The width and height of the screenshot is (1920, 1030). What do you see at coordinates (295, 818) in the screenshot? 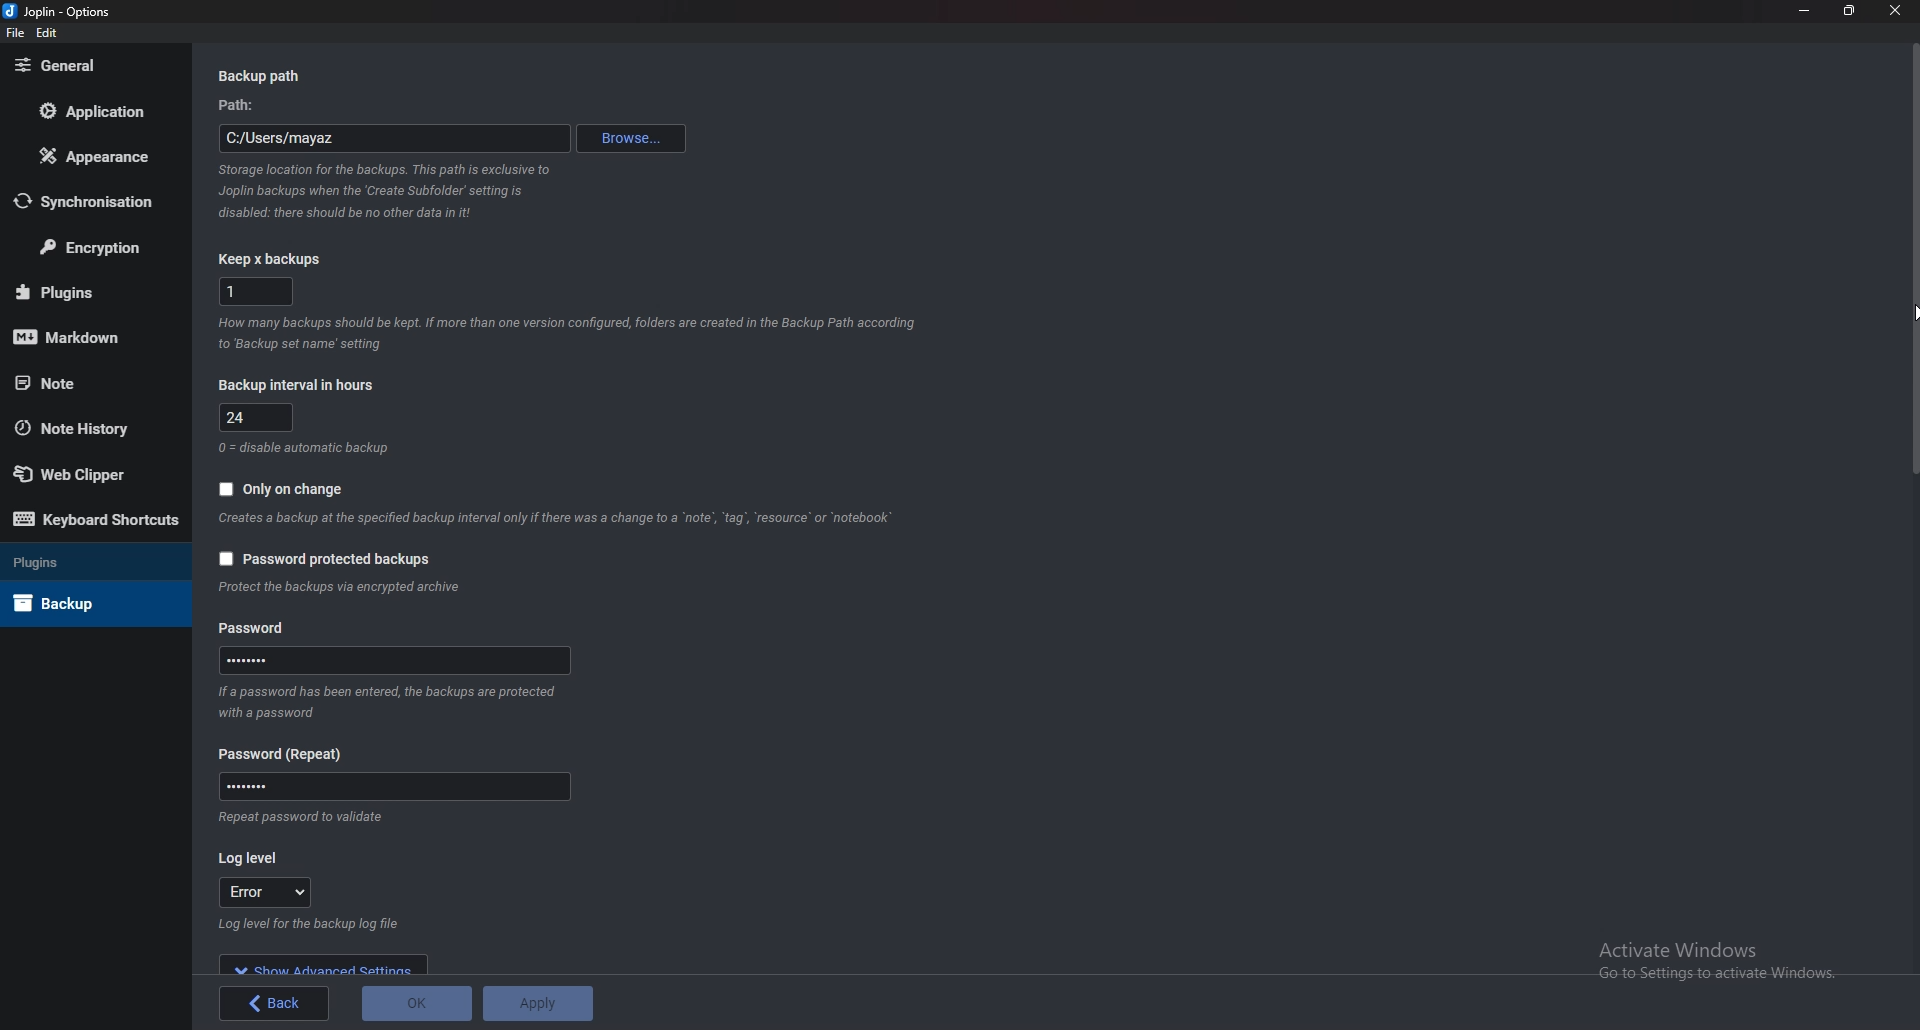
I see `Info on password` at bounding box center [295, 818].